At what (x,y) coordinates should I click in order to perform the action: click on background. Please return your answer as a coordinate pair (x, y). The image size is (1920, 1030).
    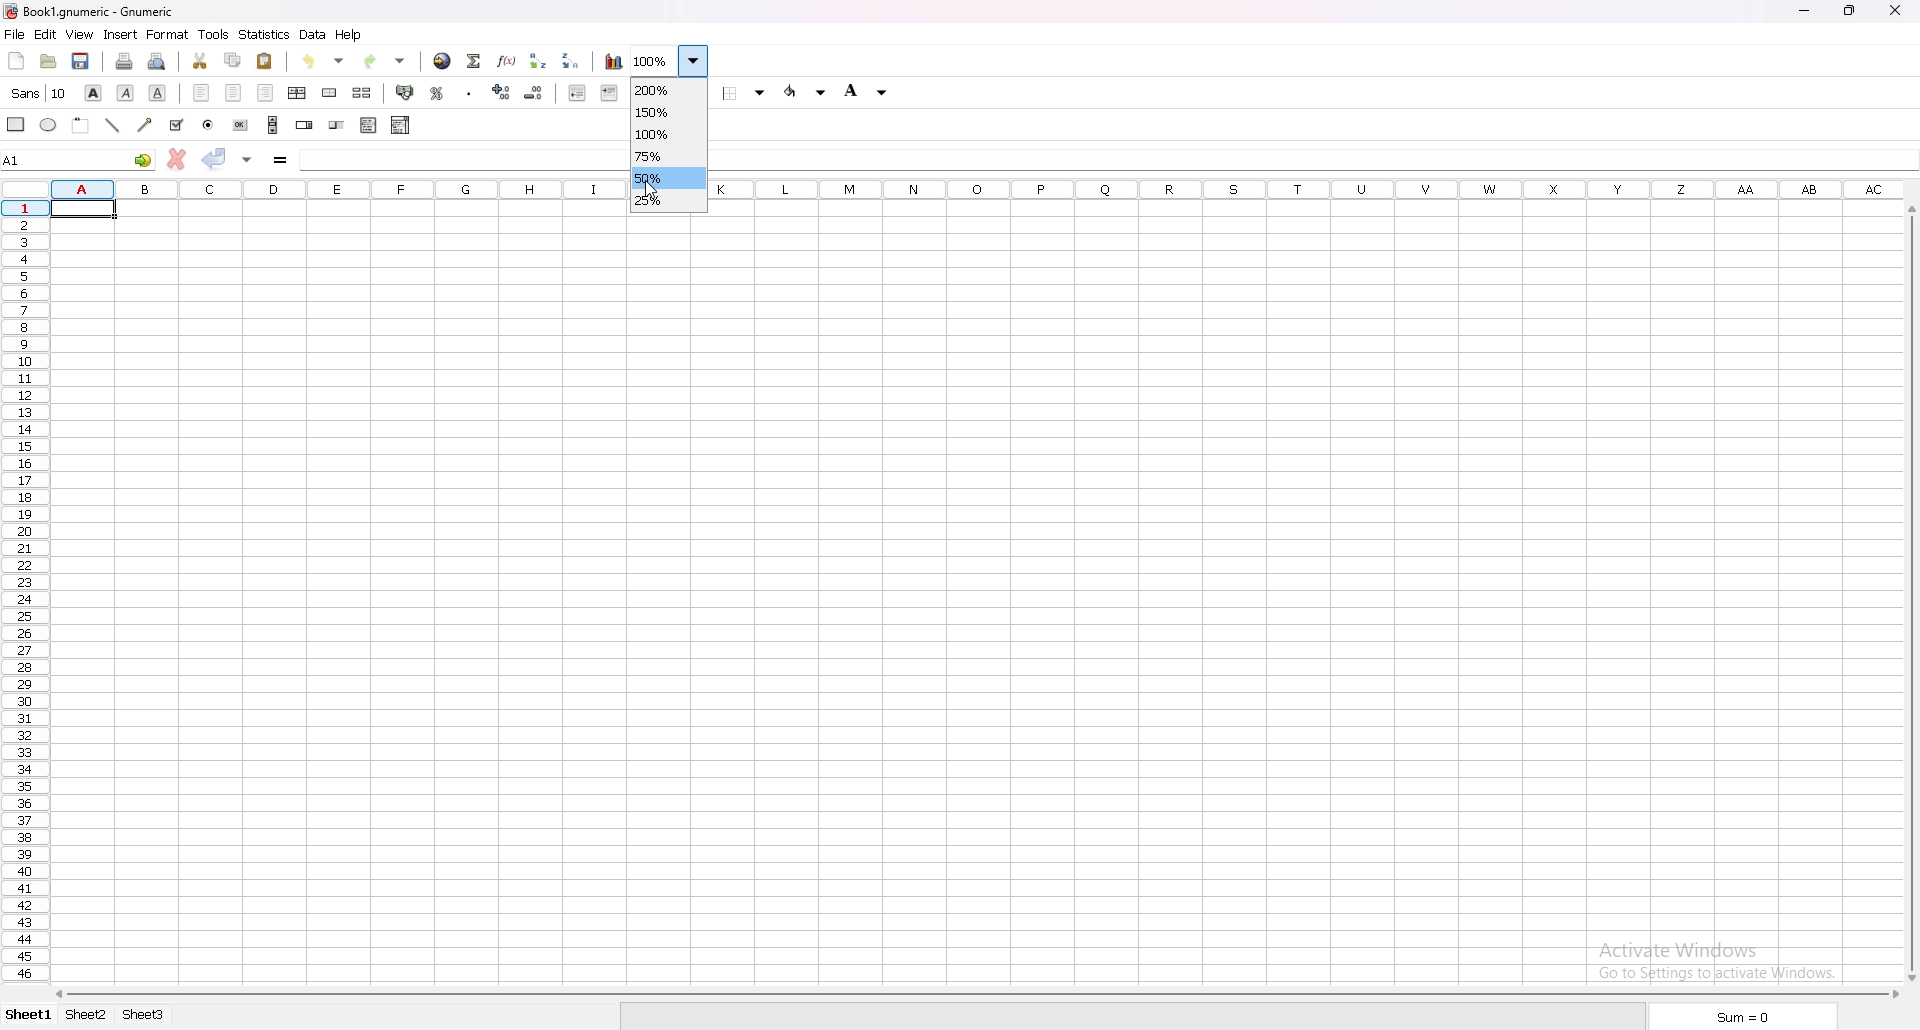
    Looking at the image, I should click on (851, 90).